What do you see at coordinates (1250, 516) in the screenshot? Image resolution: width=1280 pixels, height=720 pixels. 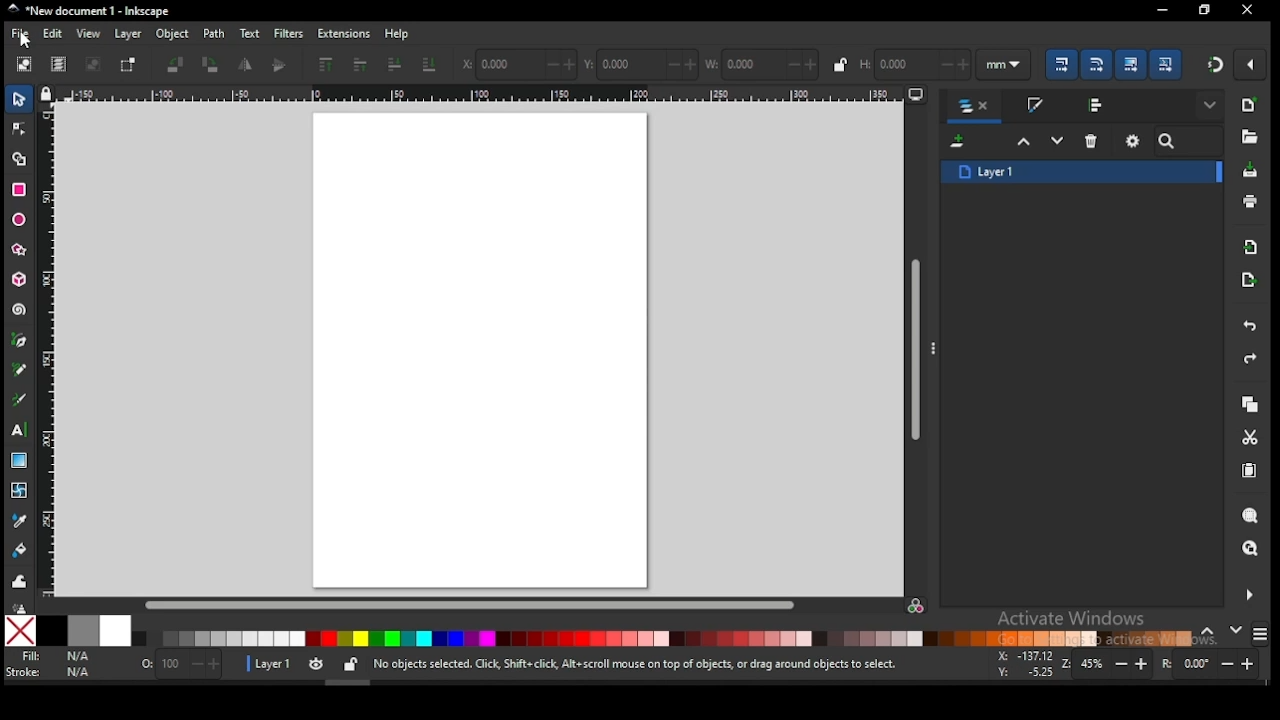 I see `zoom object` at bounding box center [1250, 516].